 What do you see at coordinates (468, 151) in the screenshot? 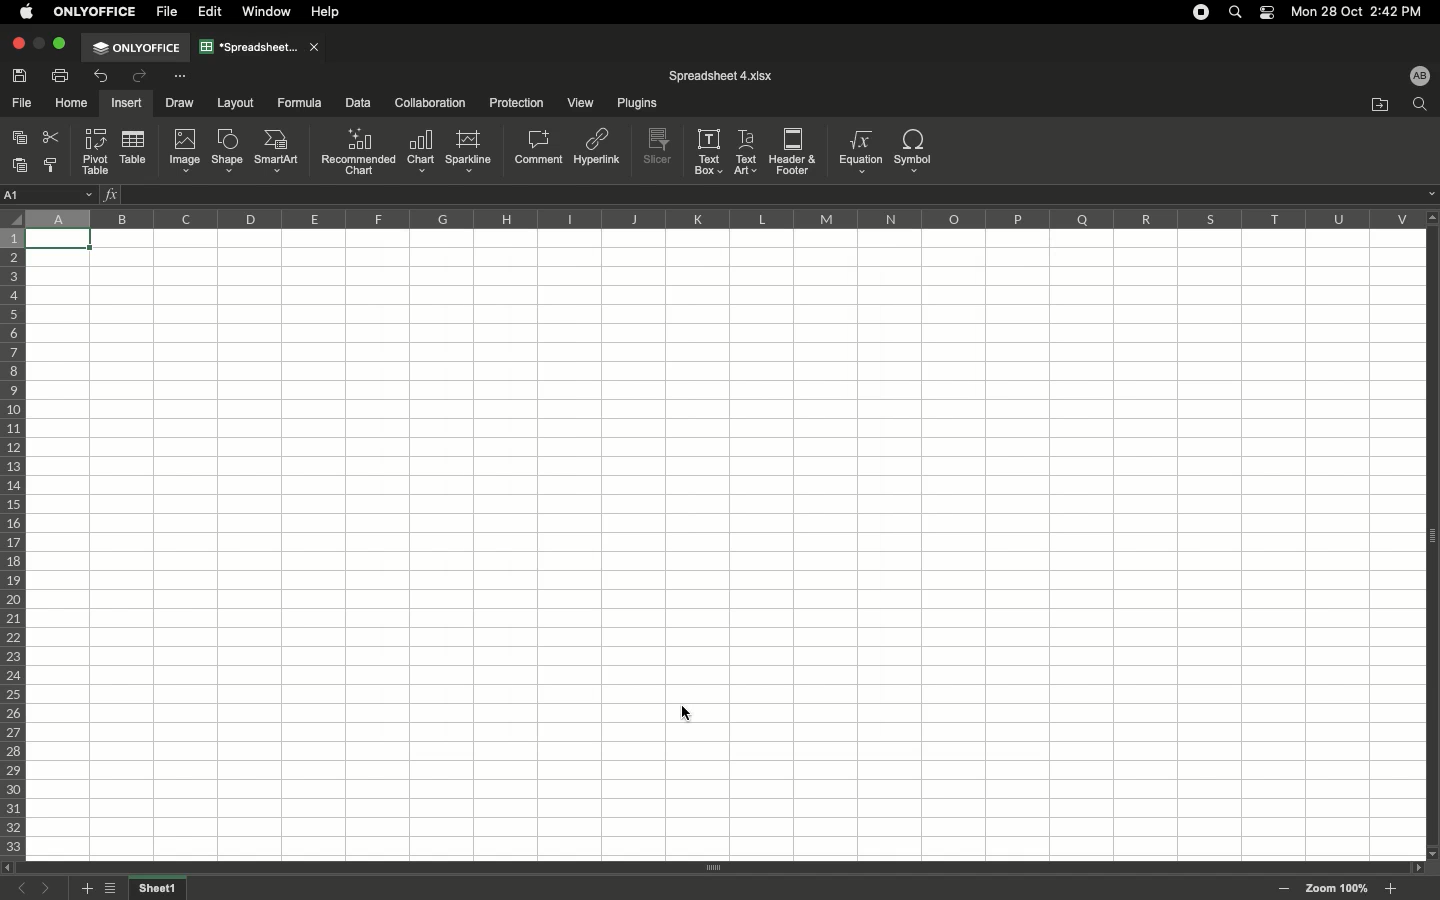
I see `Sparkline` at bounding box center [468, 151].